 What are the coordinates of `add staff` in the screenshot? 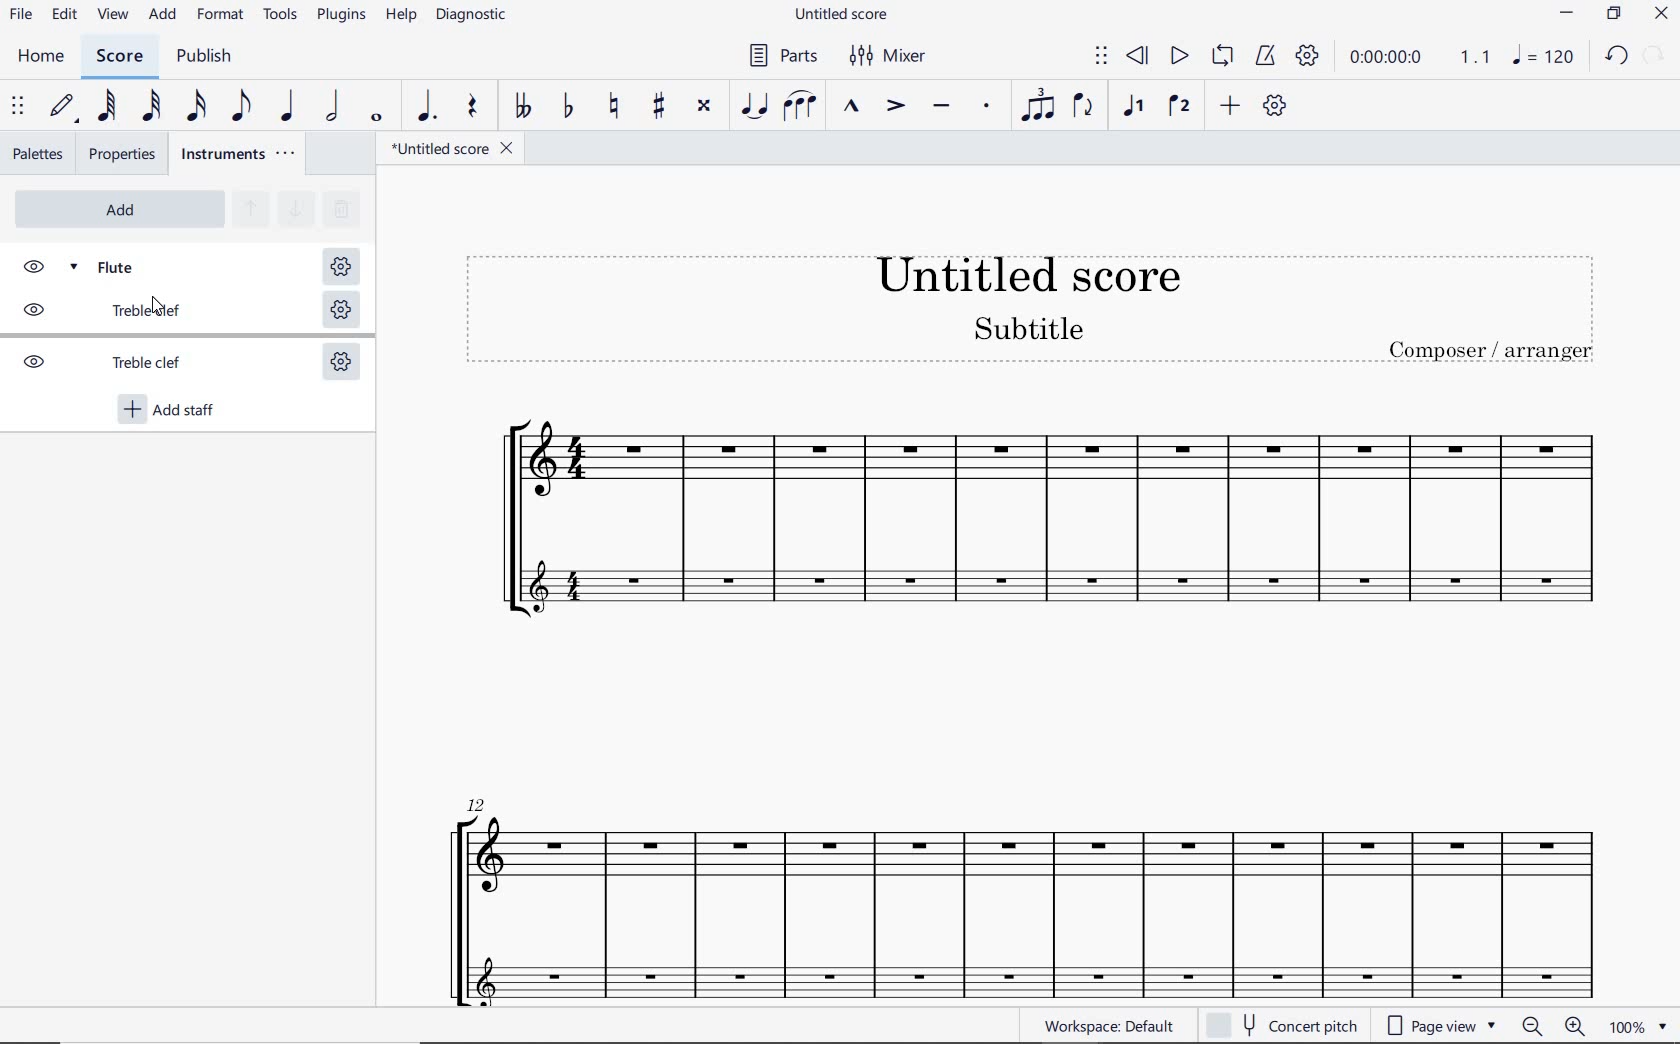 It's located at (170, 411).